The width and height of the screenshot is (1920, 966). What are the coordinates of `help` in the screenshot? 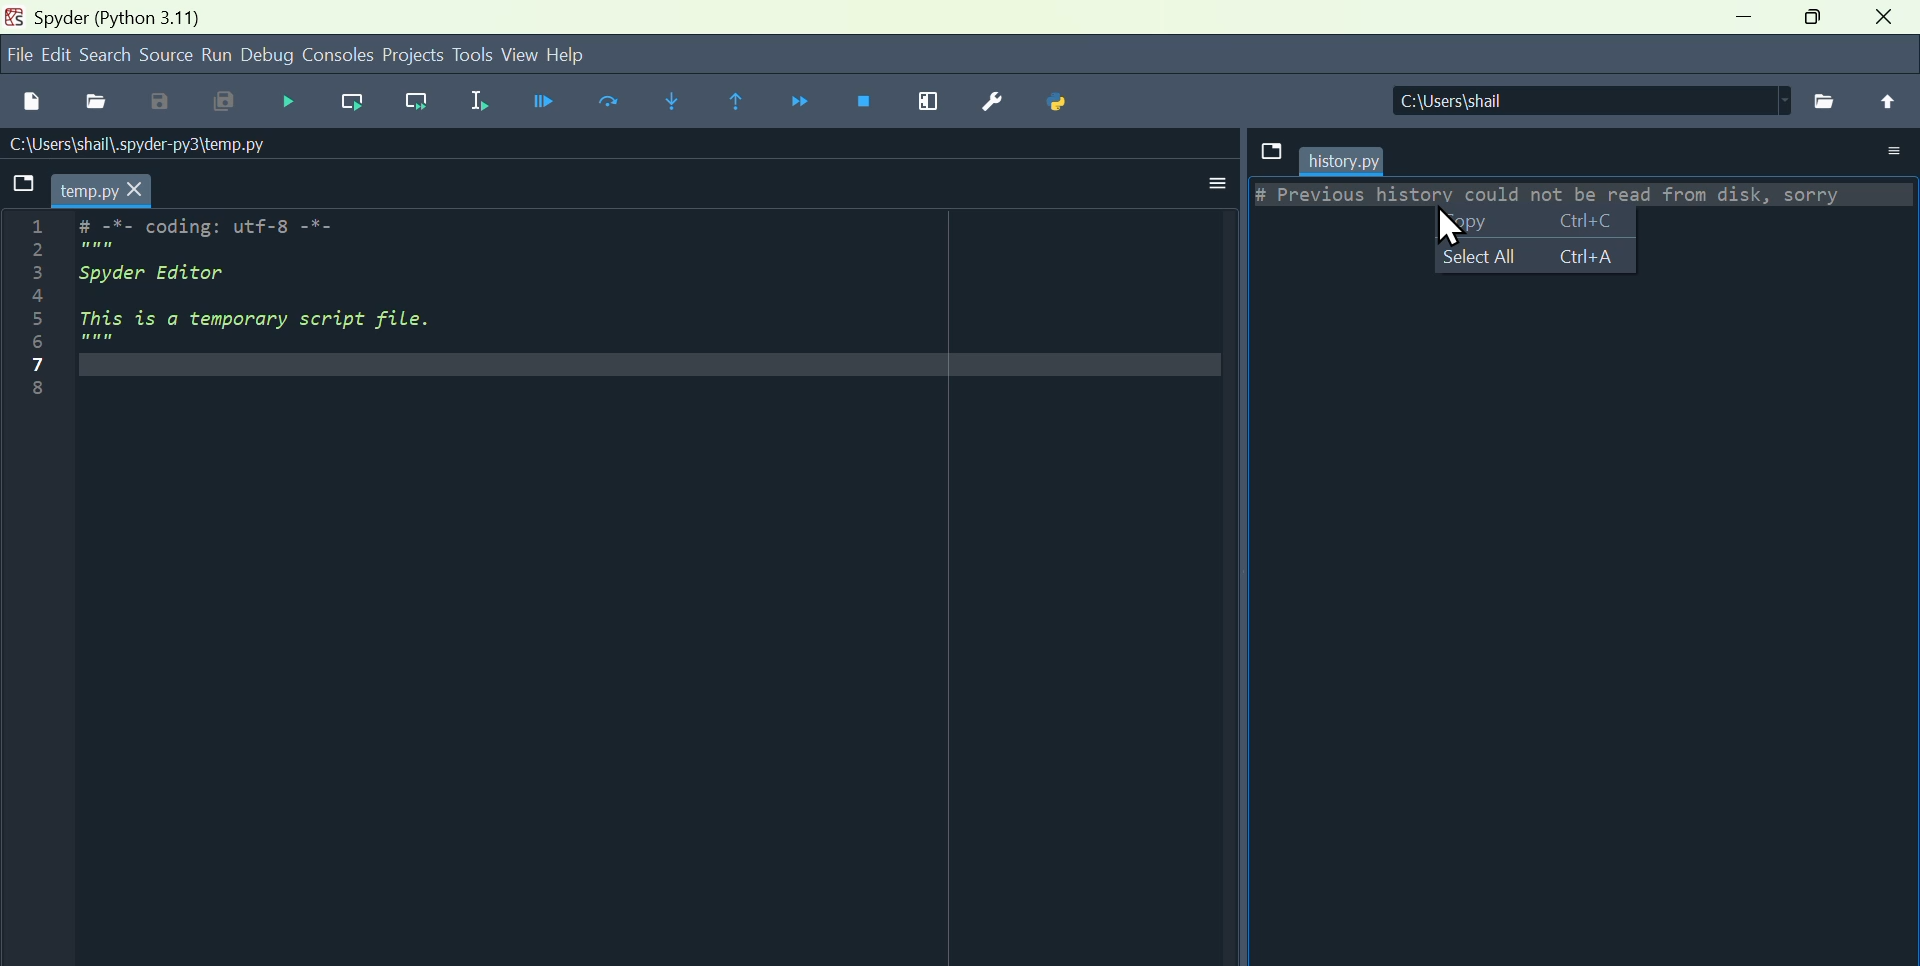 It's located at (569, 53).